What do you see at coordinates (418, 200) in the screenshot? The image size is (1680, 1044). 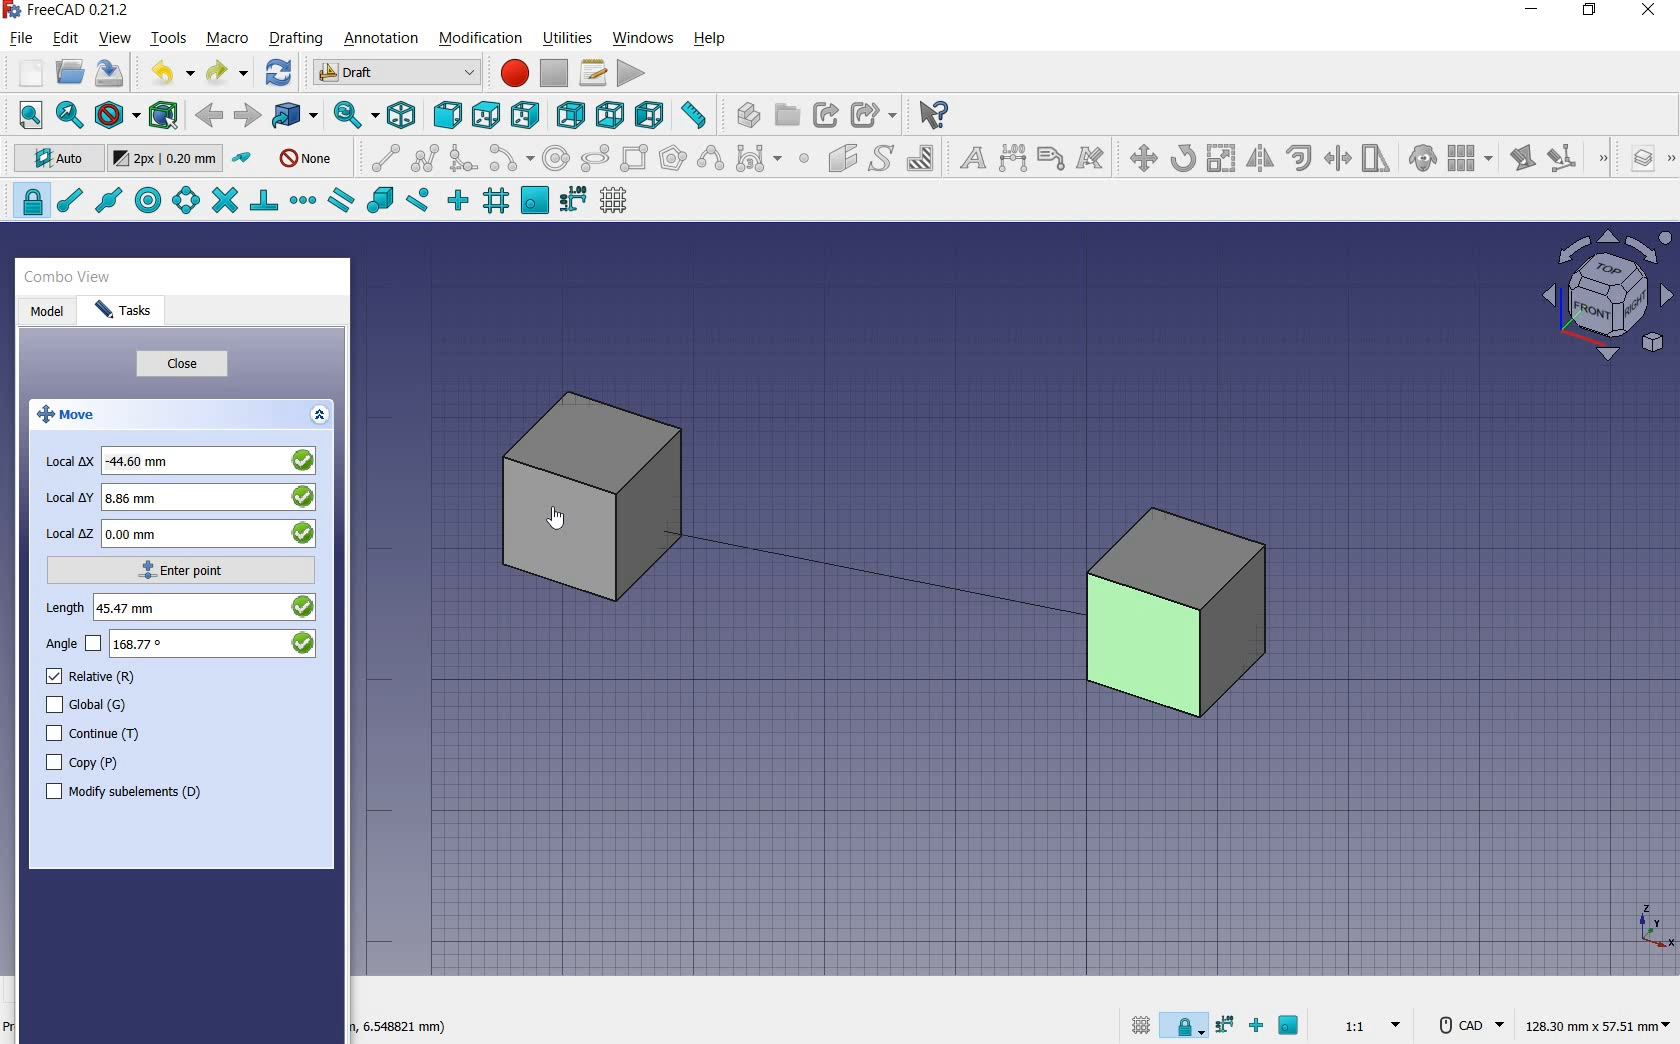 I see `snap near` at bounding box center [418, 200].